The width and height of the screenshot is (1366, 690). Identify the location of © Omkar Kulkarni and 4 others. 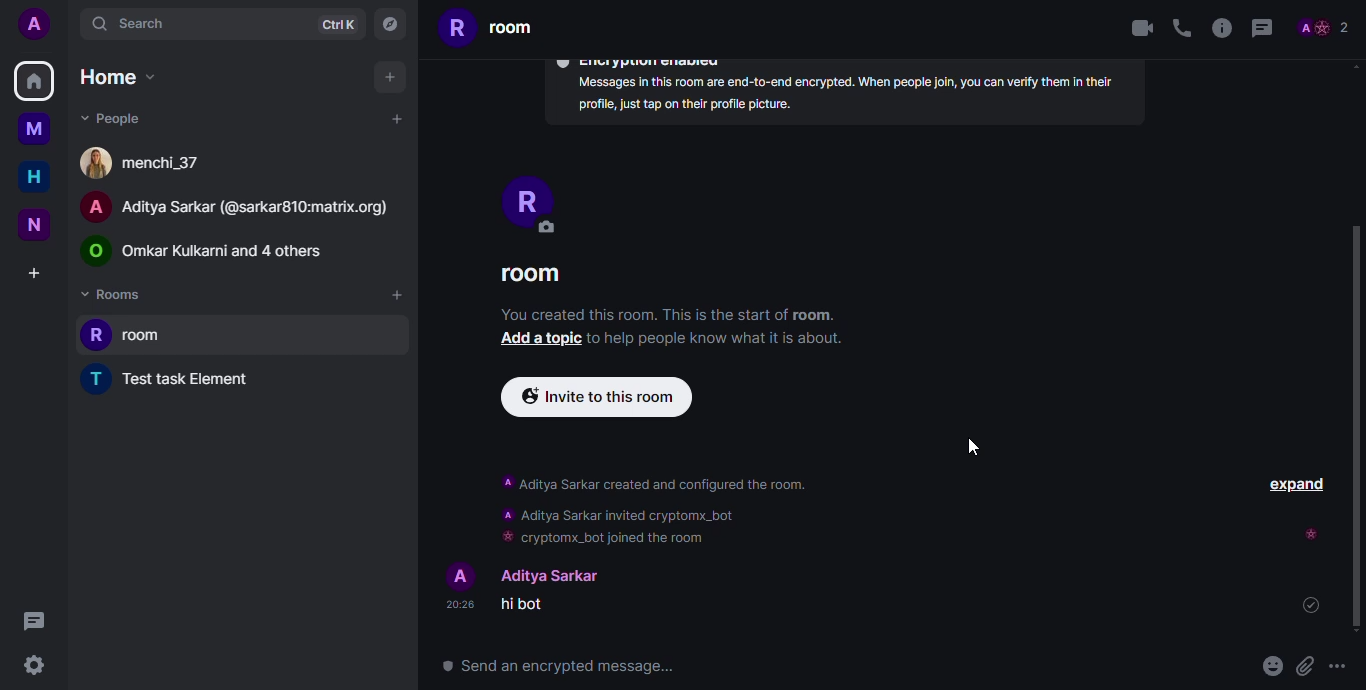
(202, 252).